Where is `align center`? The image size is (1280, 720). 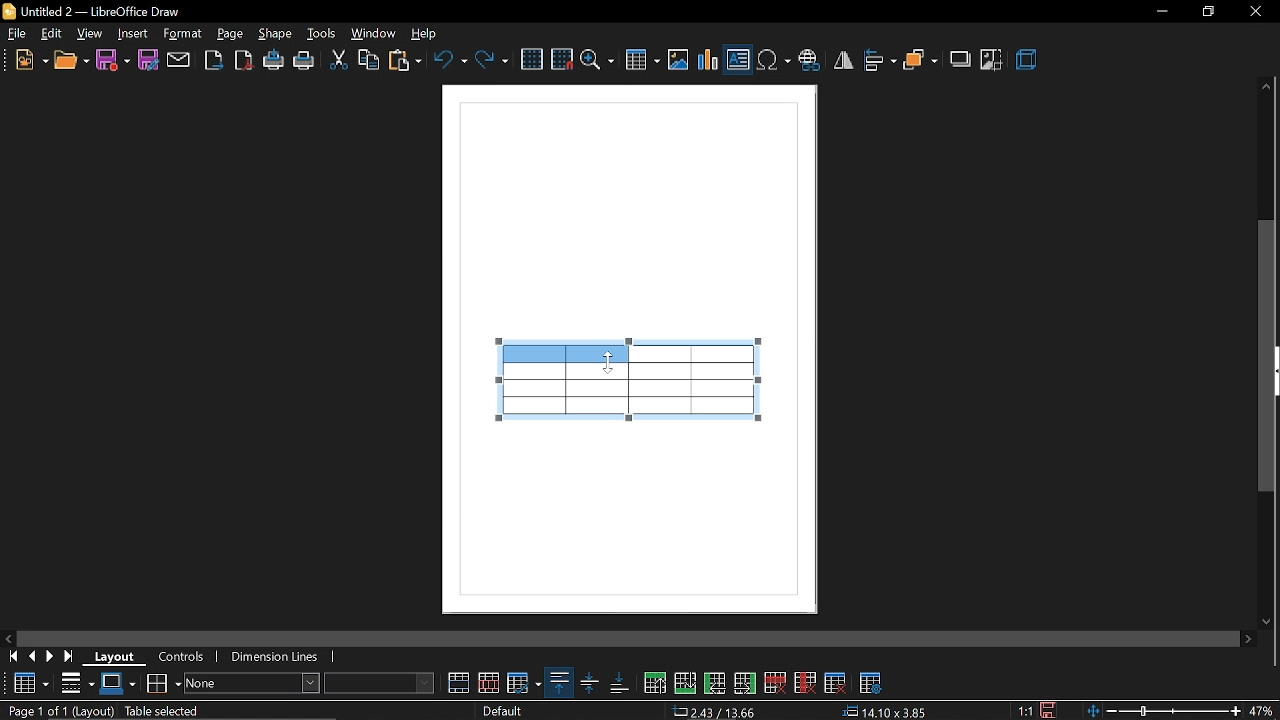
align center is located at coordinates (589, 683).